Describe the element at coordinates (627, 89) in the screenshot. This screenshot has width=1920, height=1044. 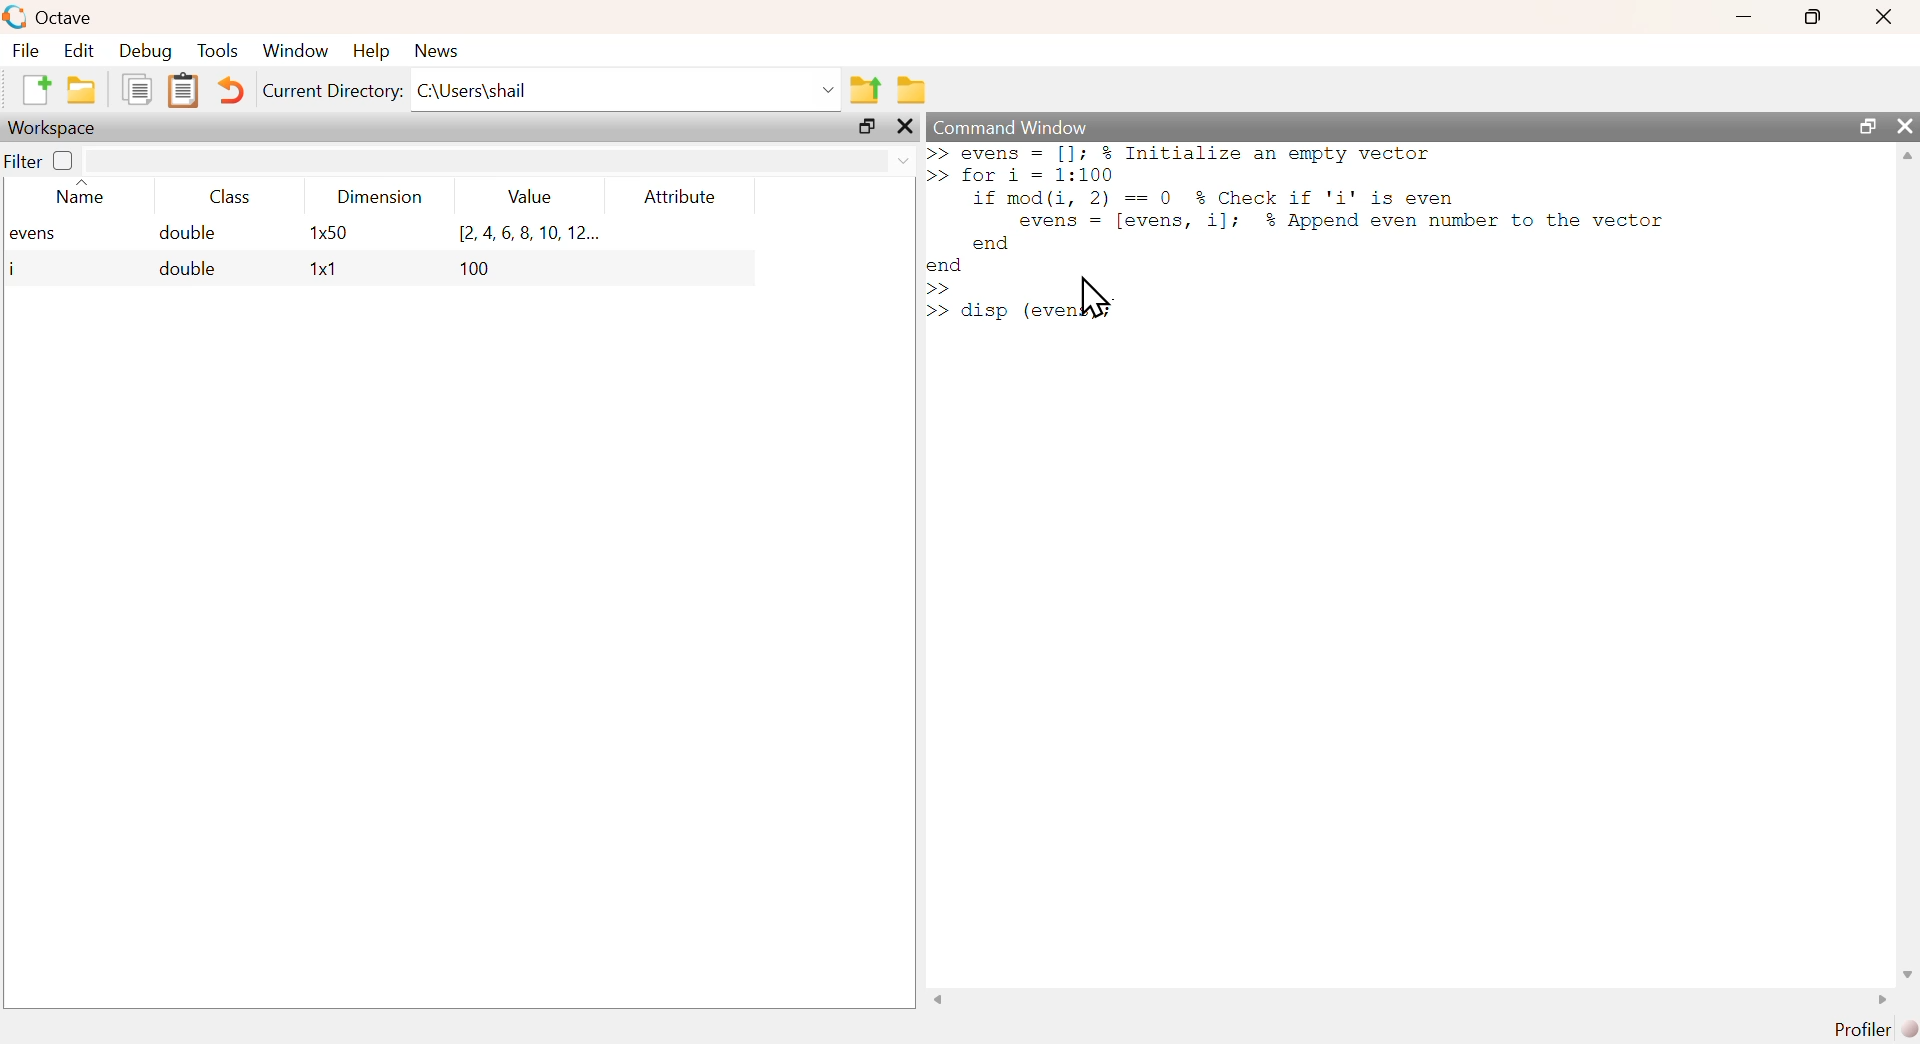
I see `C:\Users\shail ` at that location.